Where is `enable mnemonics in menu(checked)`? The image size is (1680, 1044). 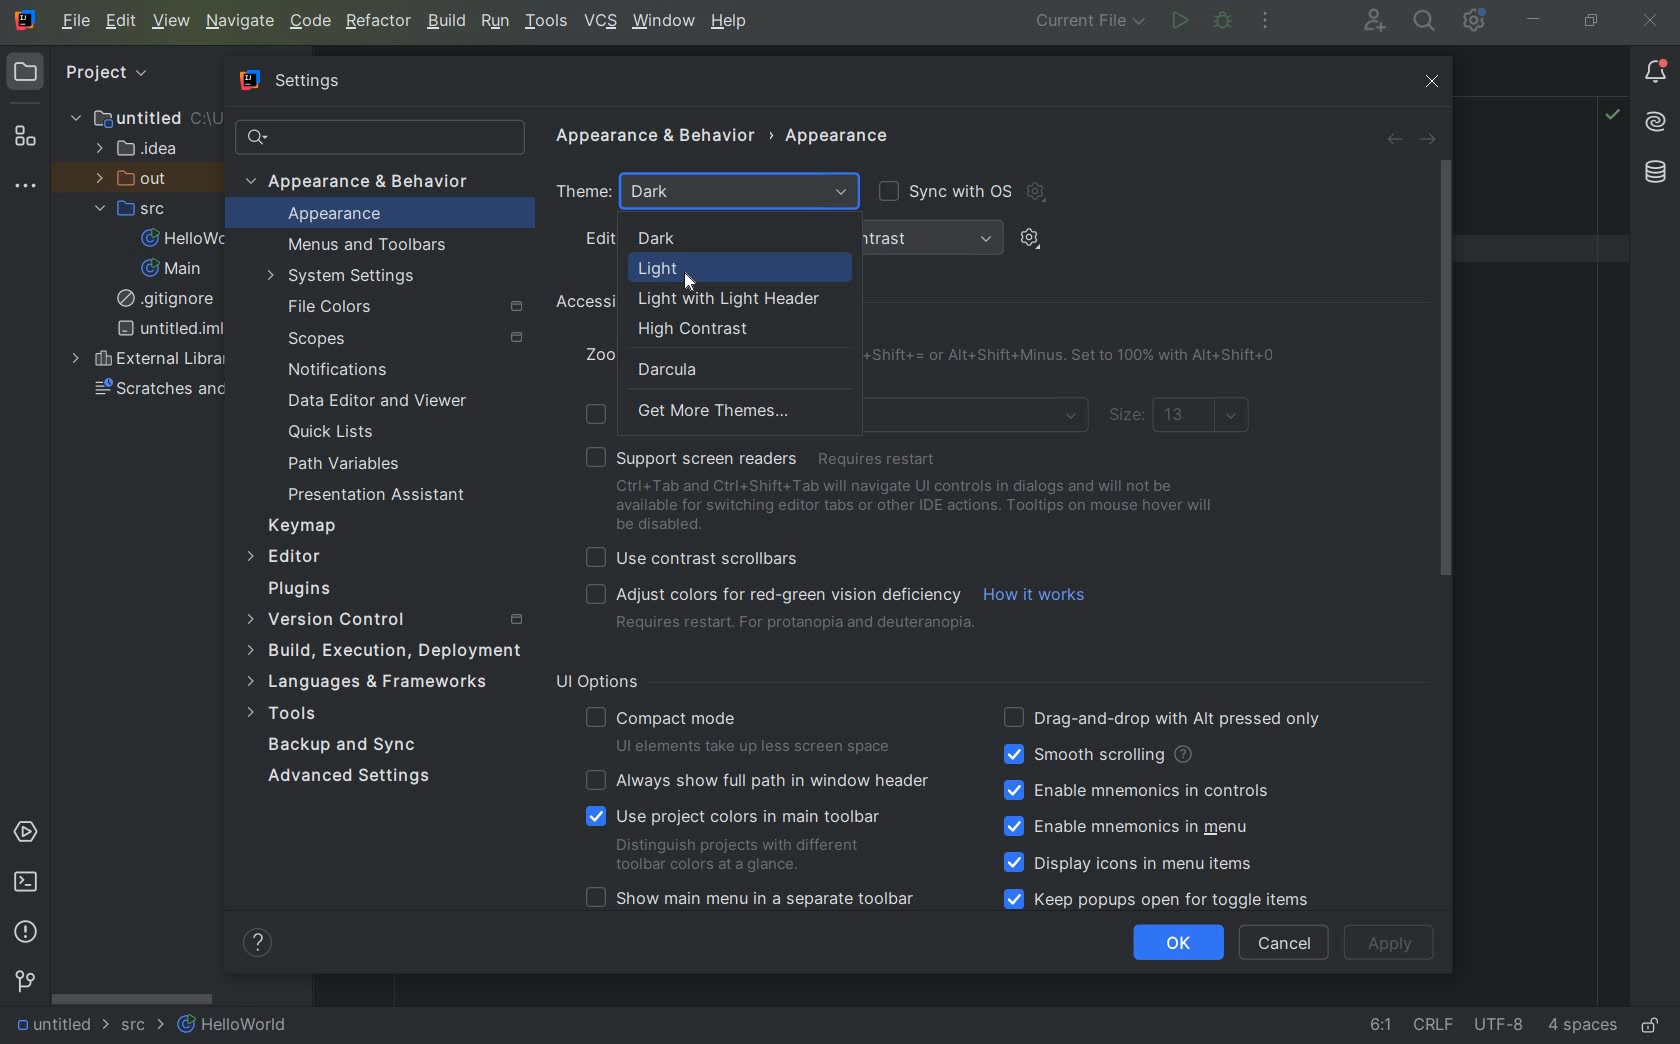
enable mnemonics in menu(checked) is located at coordinates (1137, 826).